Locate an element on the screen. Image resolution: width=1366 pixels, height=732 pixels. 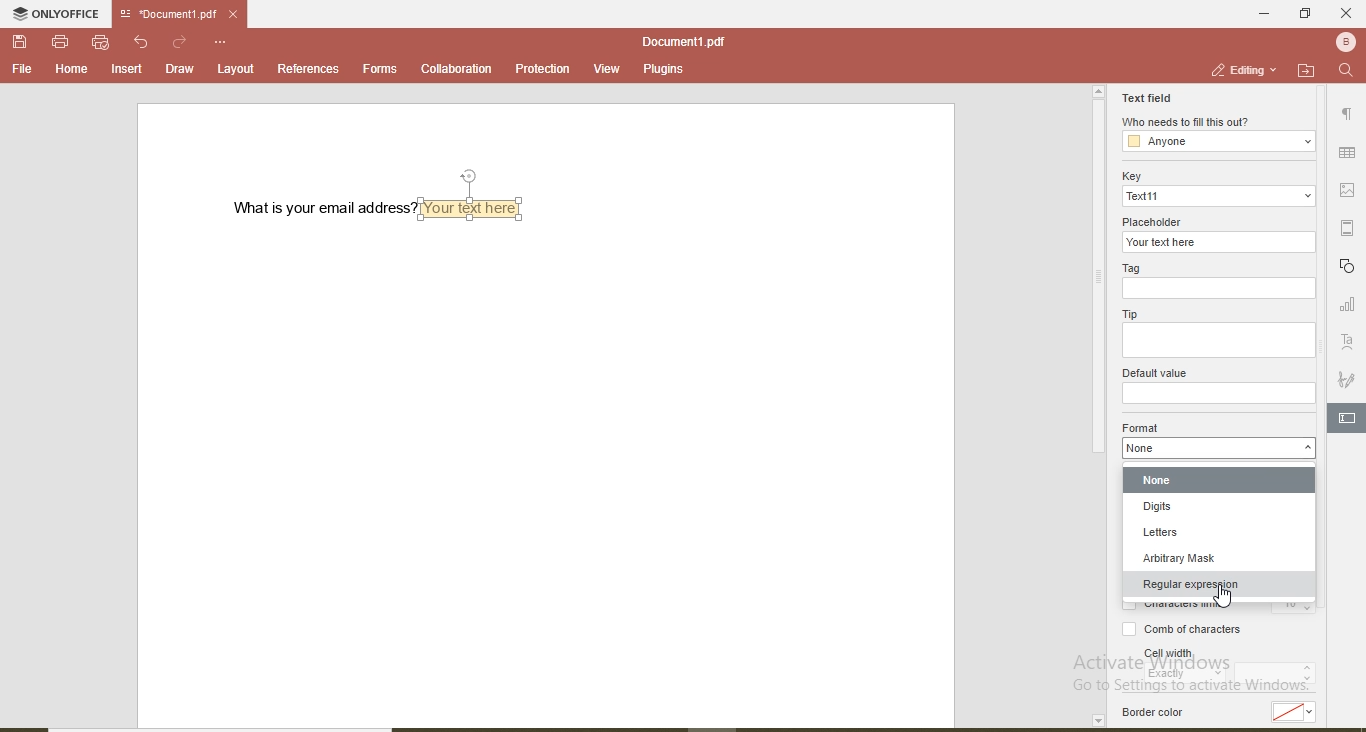
text11 is located at coordinates (1218, 196).